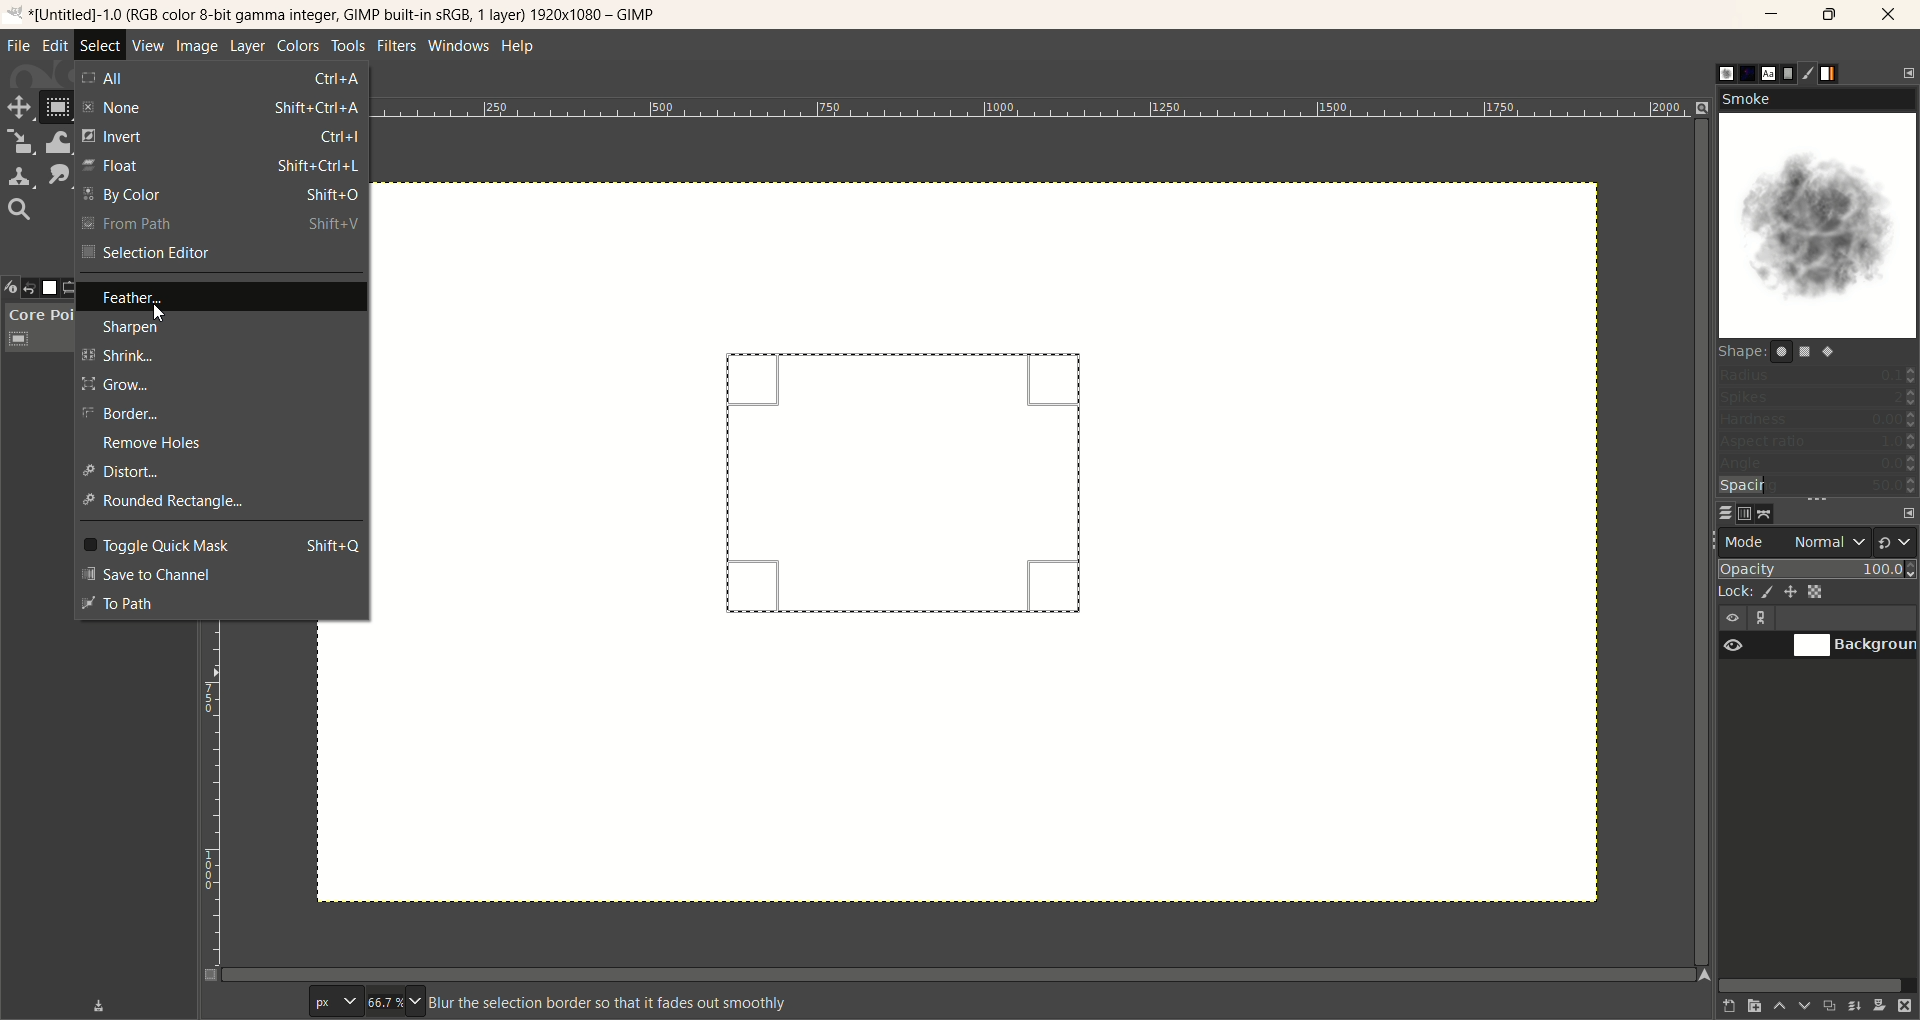 This screenshot has width=1920, height=1020. Describe the element at coordinates (1816, 568) in the screenshot. I see `opacity` at that location.